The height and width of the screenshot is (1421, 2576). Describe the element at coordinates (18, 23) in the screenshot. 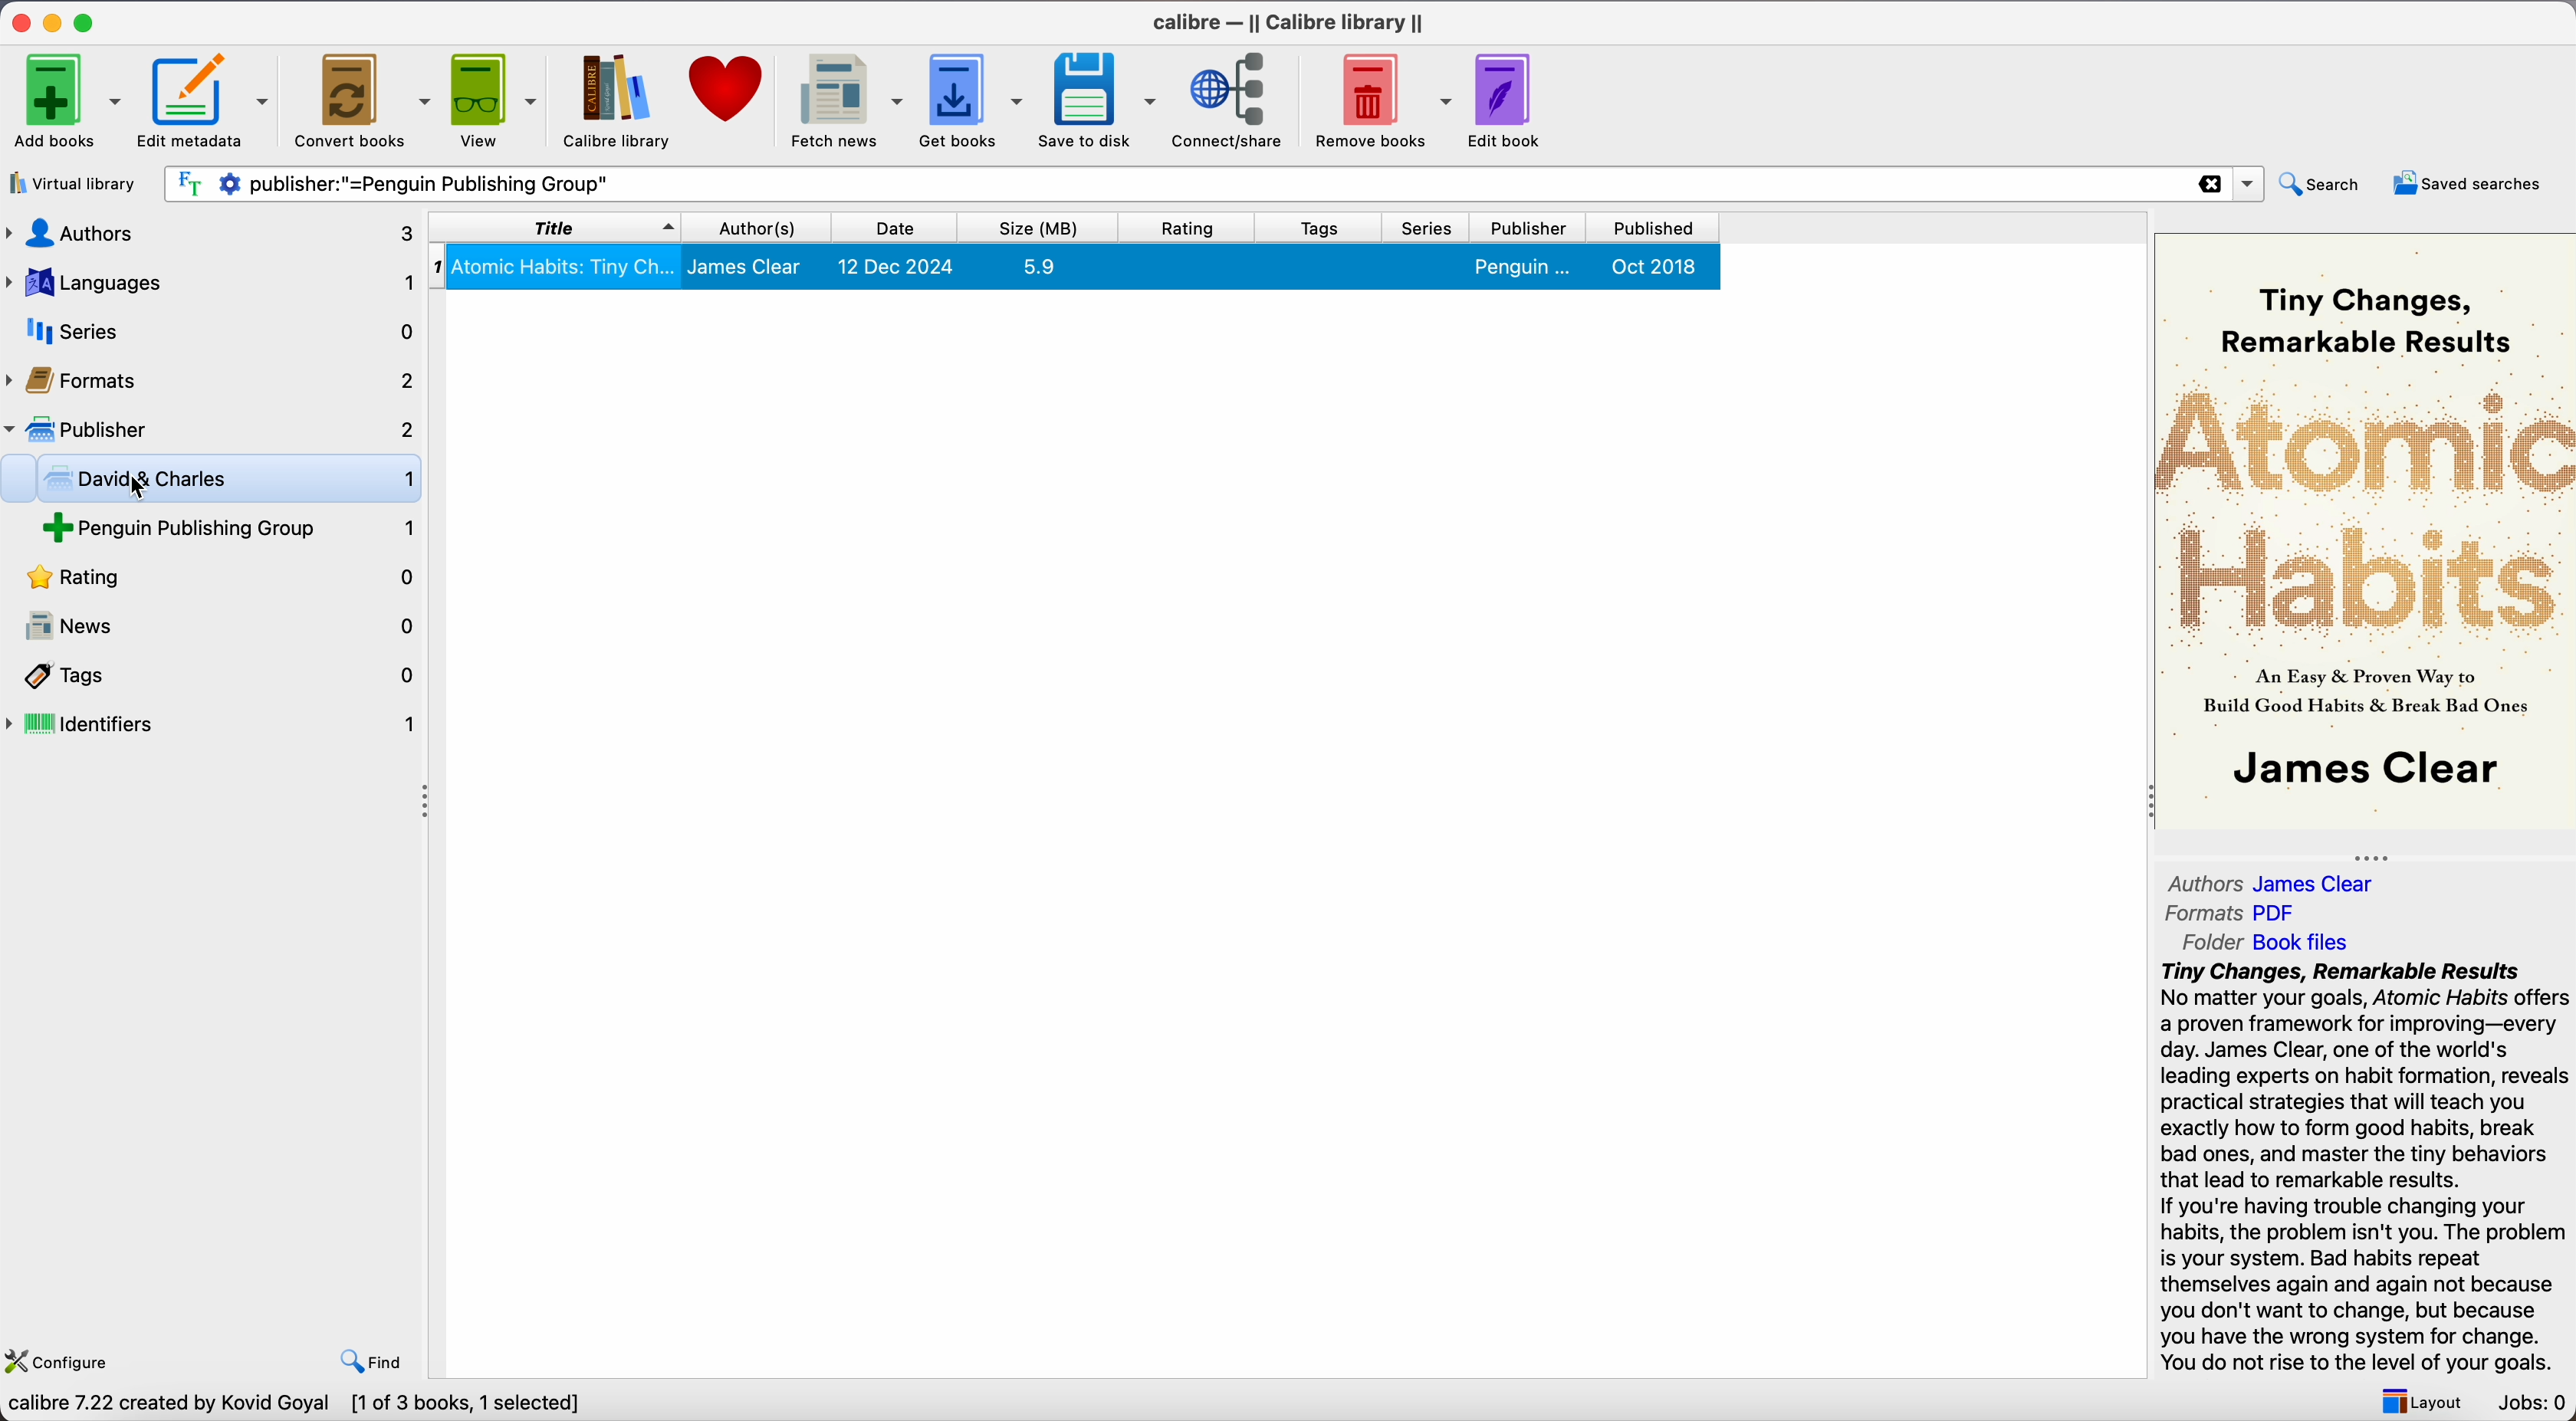

I see `close` at that location.